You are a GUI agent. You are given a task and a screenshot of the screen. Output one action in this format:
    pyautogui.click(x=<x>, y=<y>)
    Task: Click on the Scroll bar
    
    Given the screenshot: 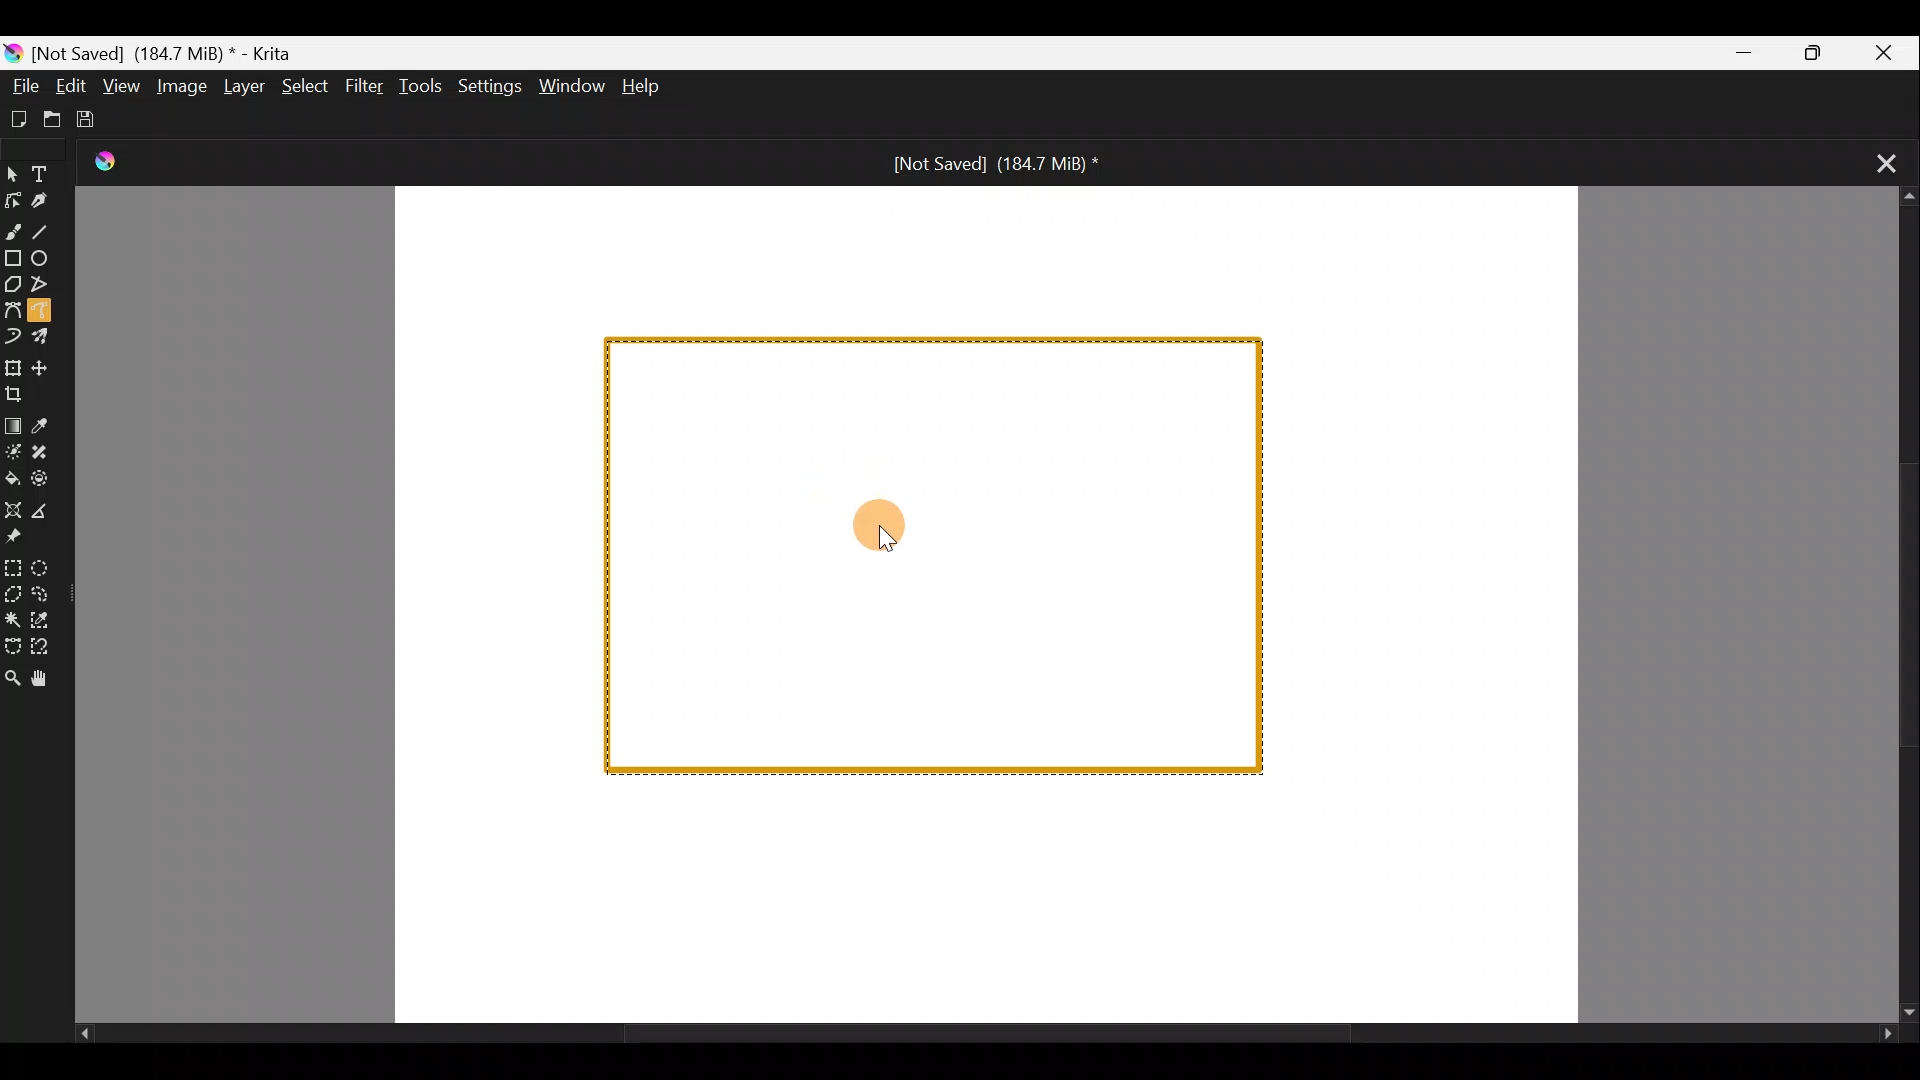 What is the action you would take?
    pyautogui.click(x=979, y=1037)
    